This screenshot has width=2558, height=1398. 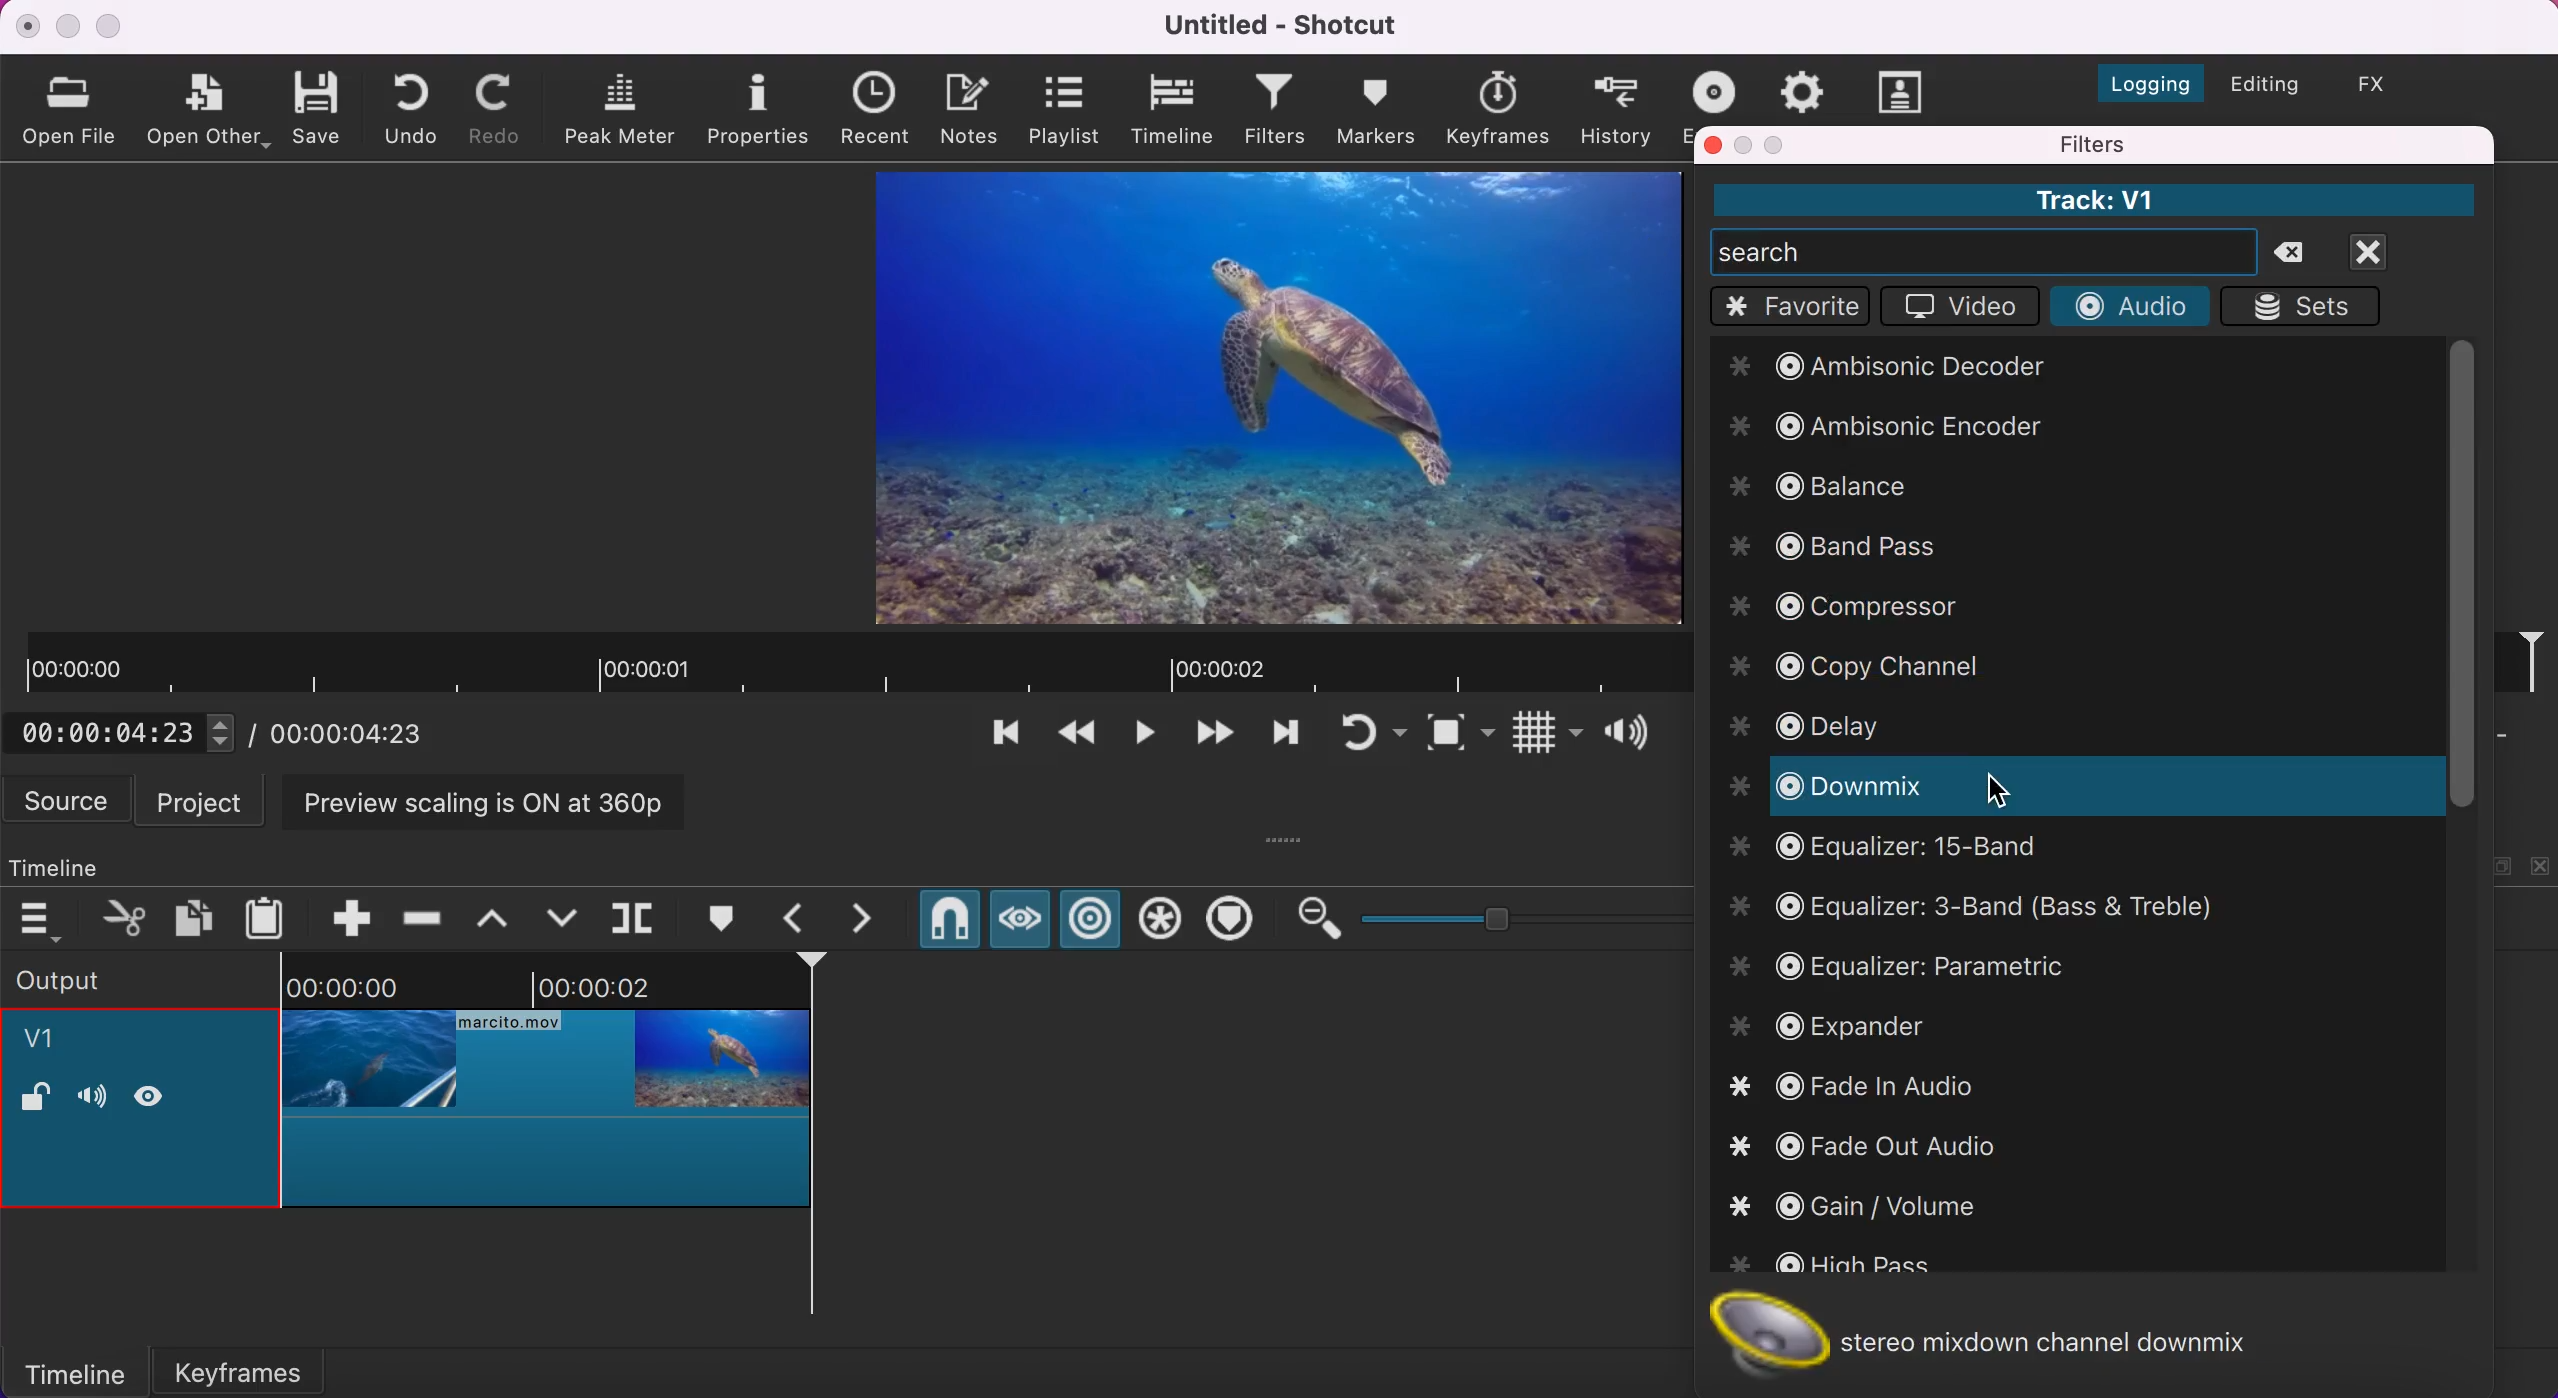 What do you see at coordinates (1856, 1204) in the screenshot?
I see `gain/volume` at bounding box center [1856, 1204].